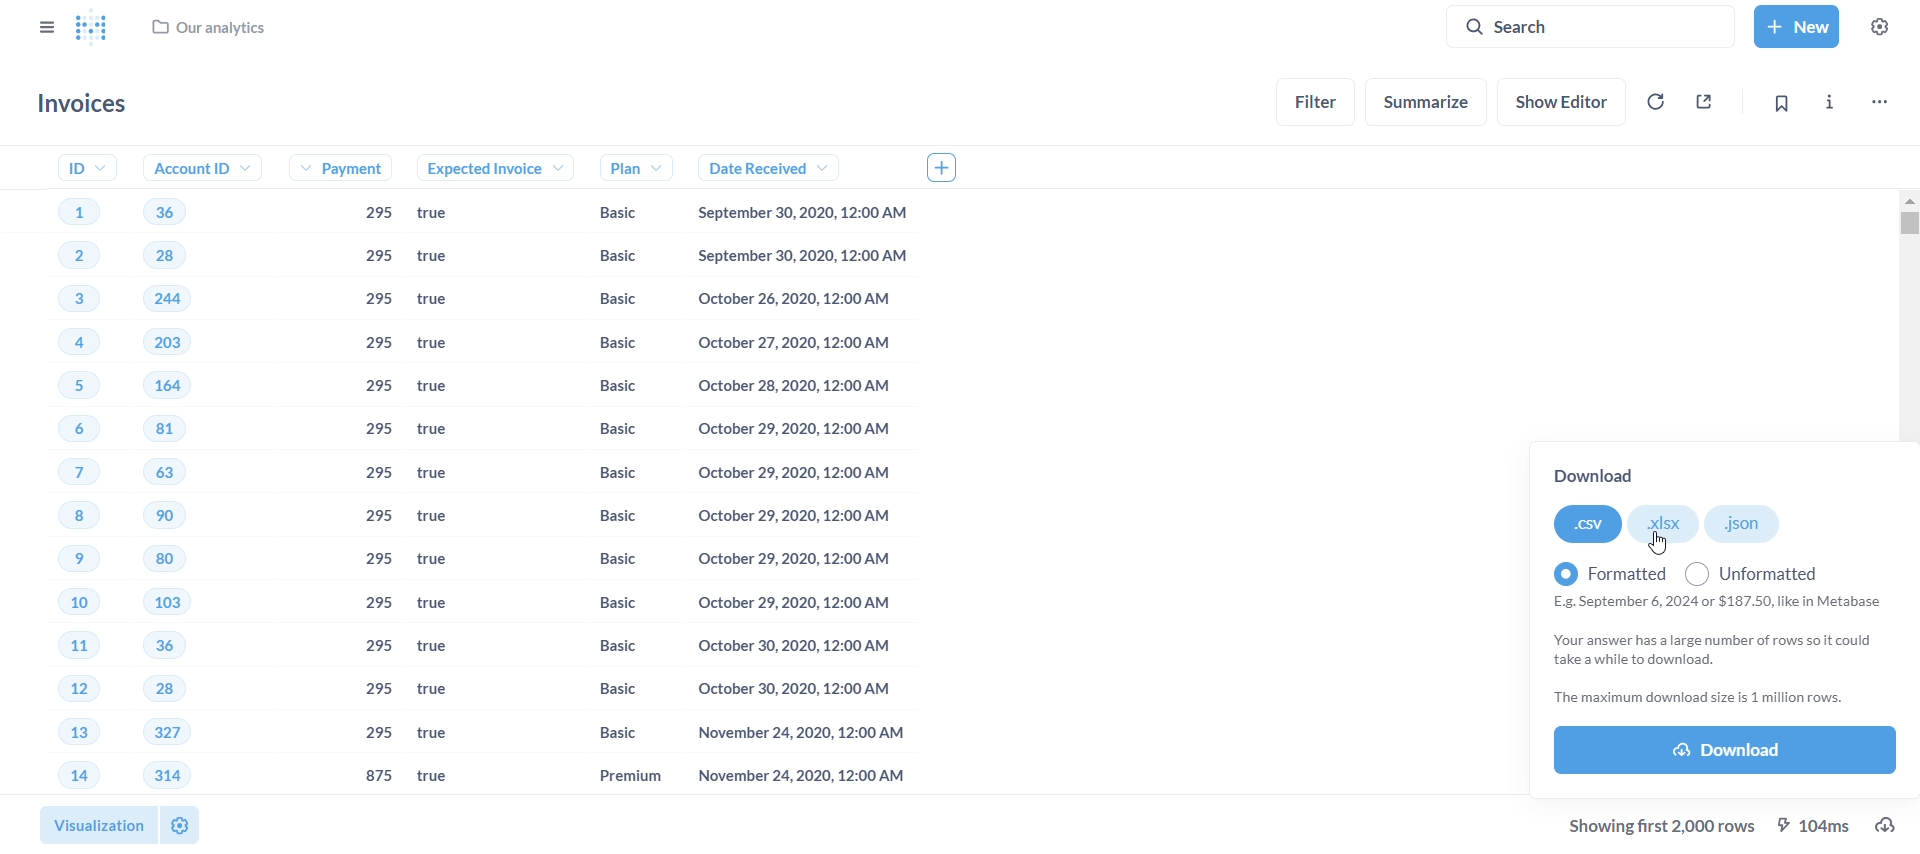  What do you see at coordinates (379, 476) in the screenshot?
I see `295` at bounding box center [379, 476].